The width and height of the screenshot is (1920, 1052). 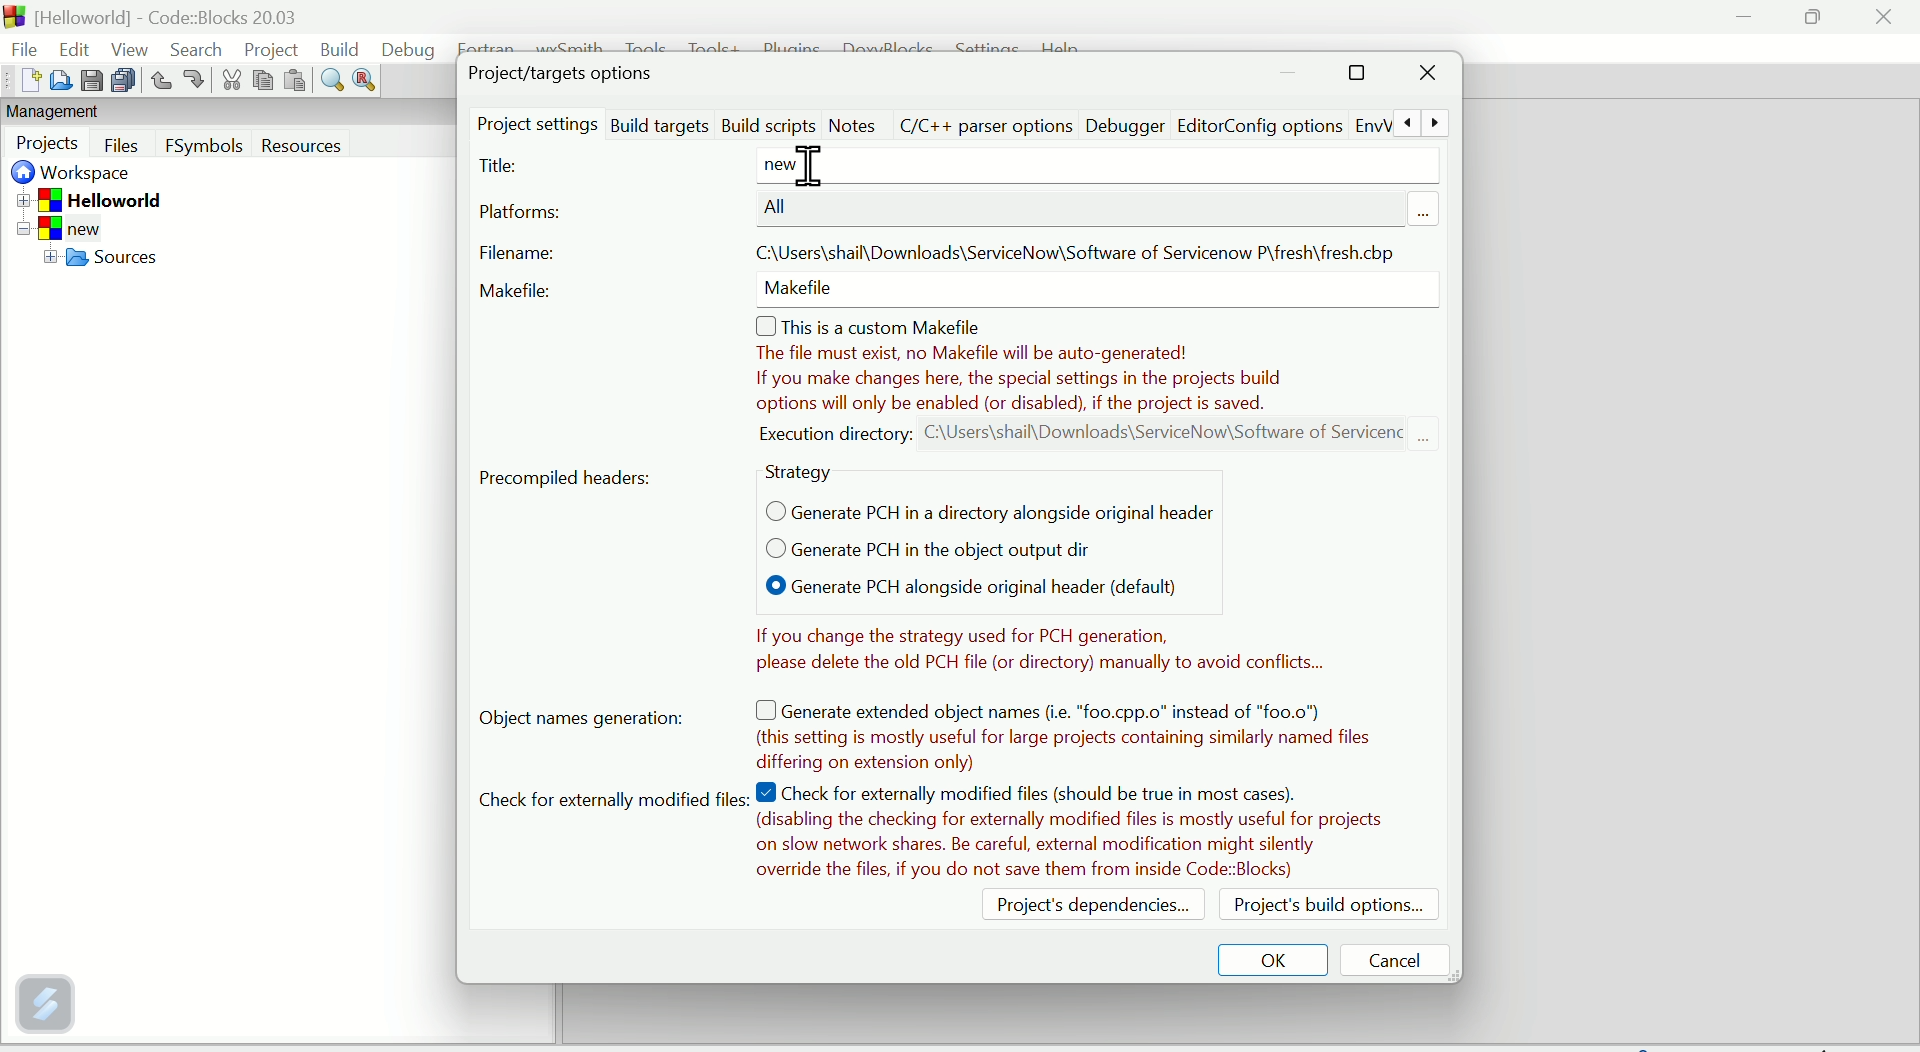 What do you see at coordinates (1745, 20) in the screenshot?
I see `minimise` at bounding box center [1745, 20].